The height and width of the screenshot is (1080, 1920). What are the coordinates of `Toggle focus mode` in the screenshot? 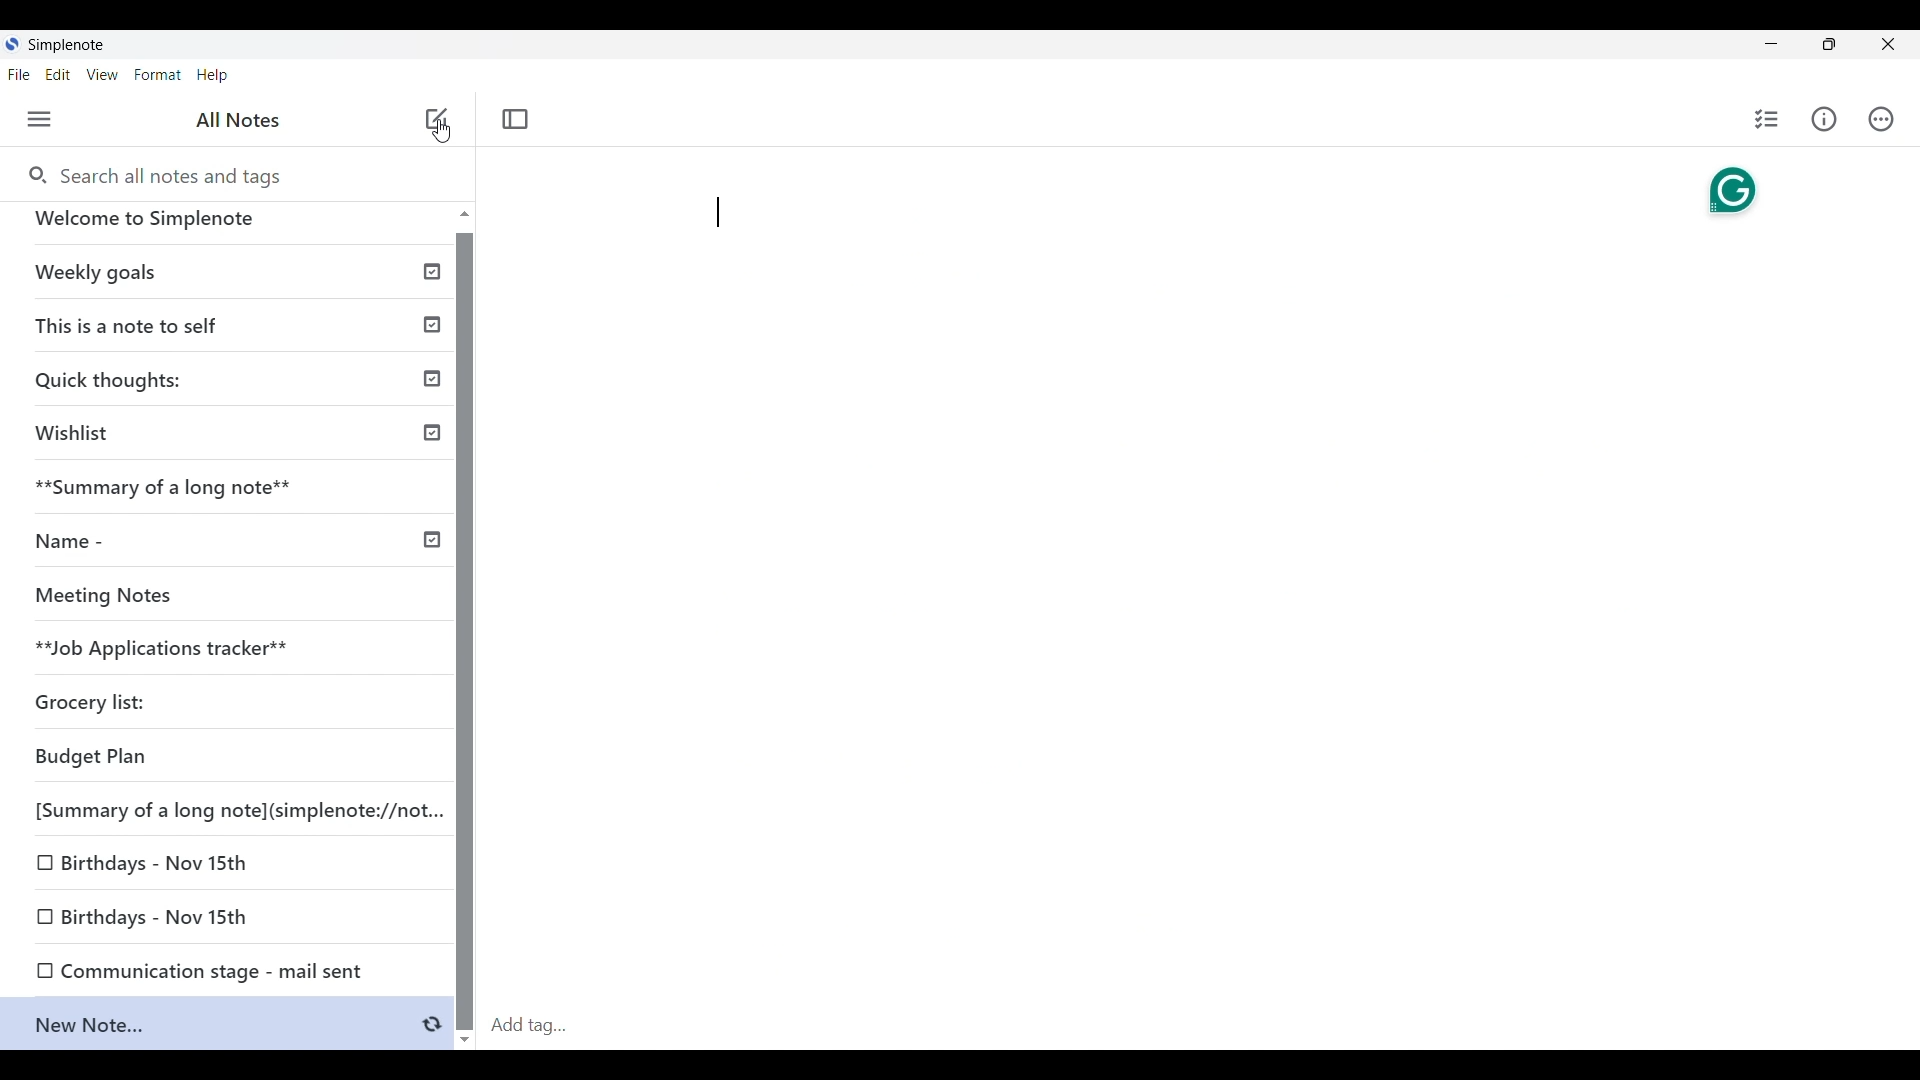 It's located at (515, 120).